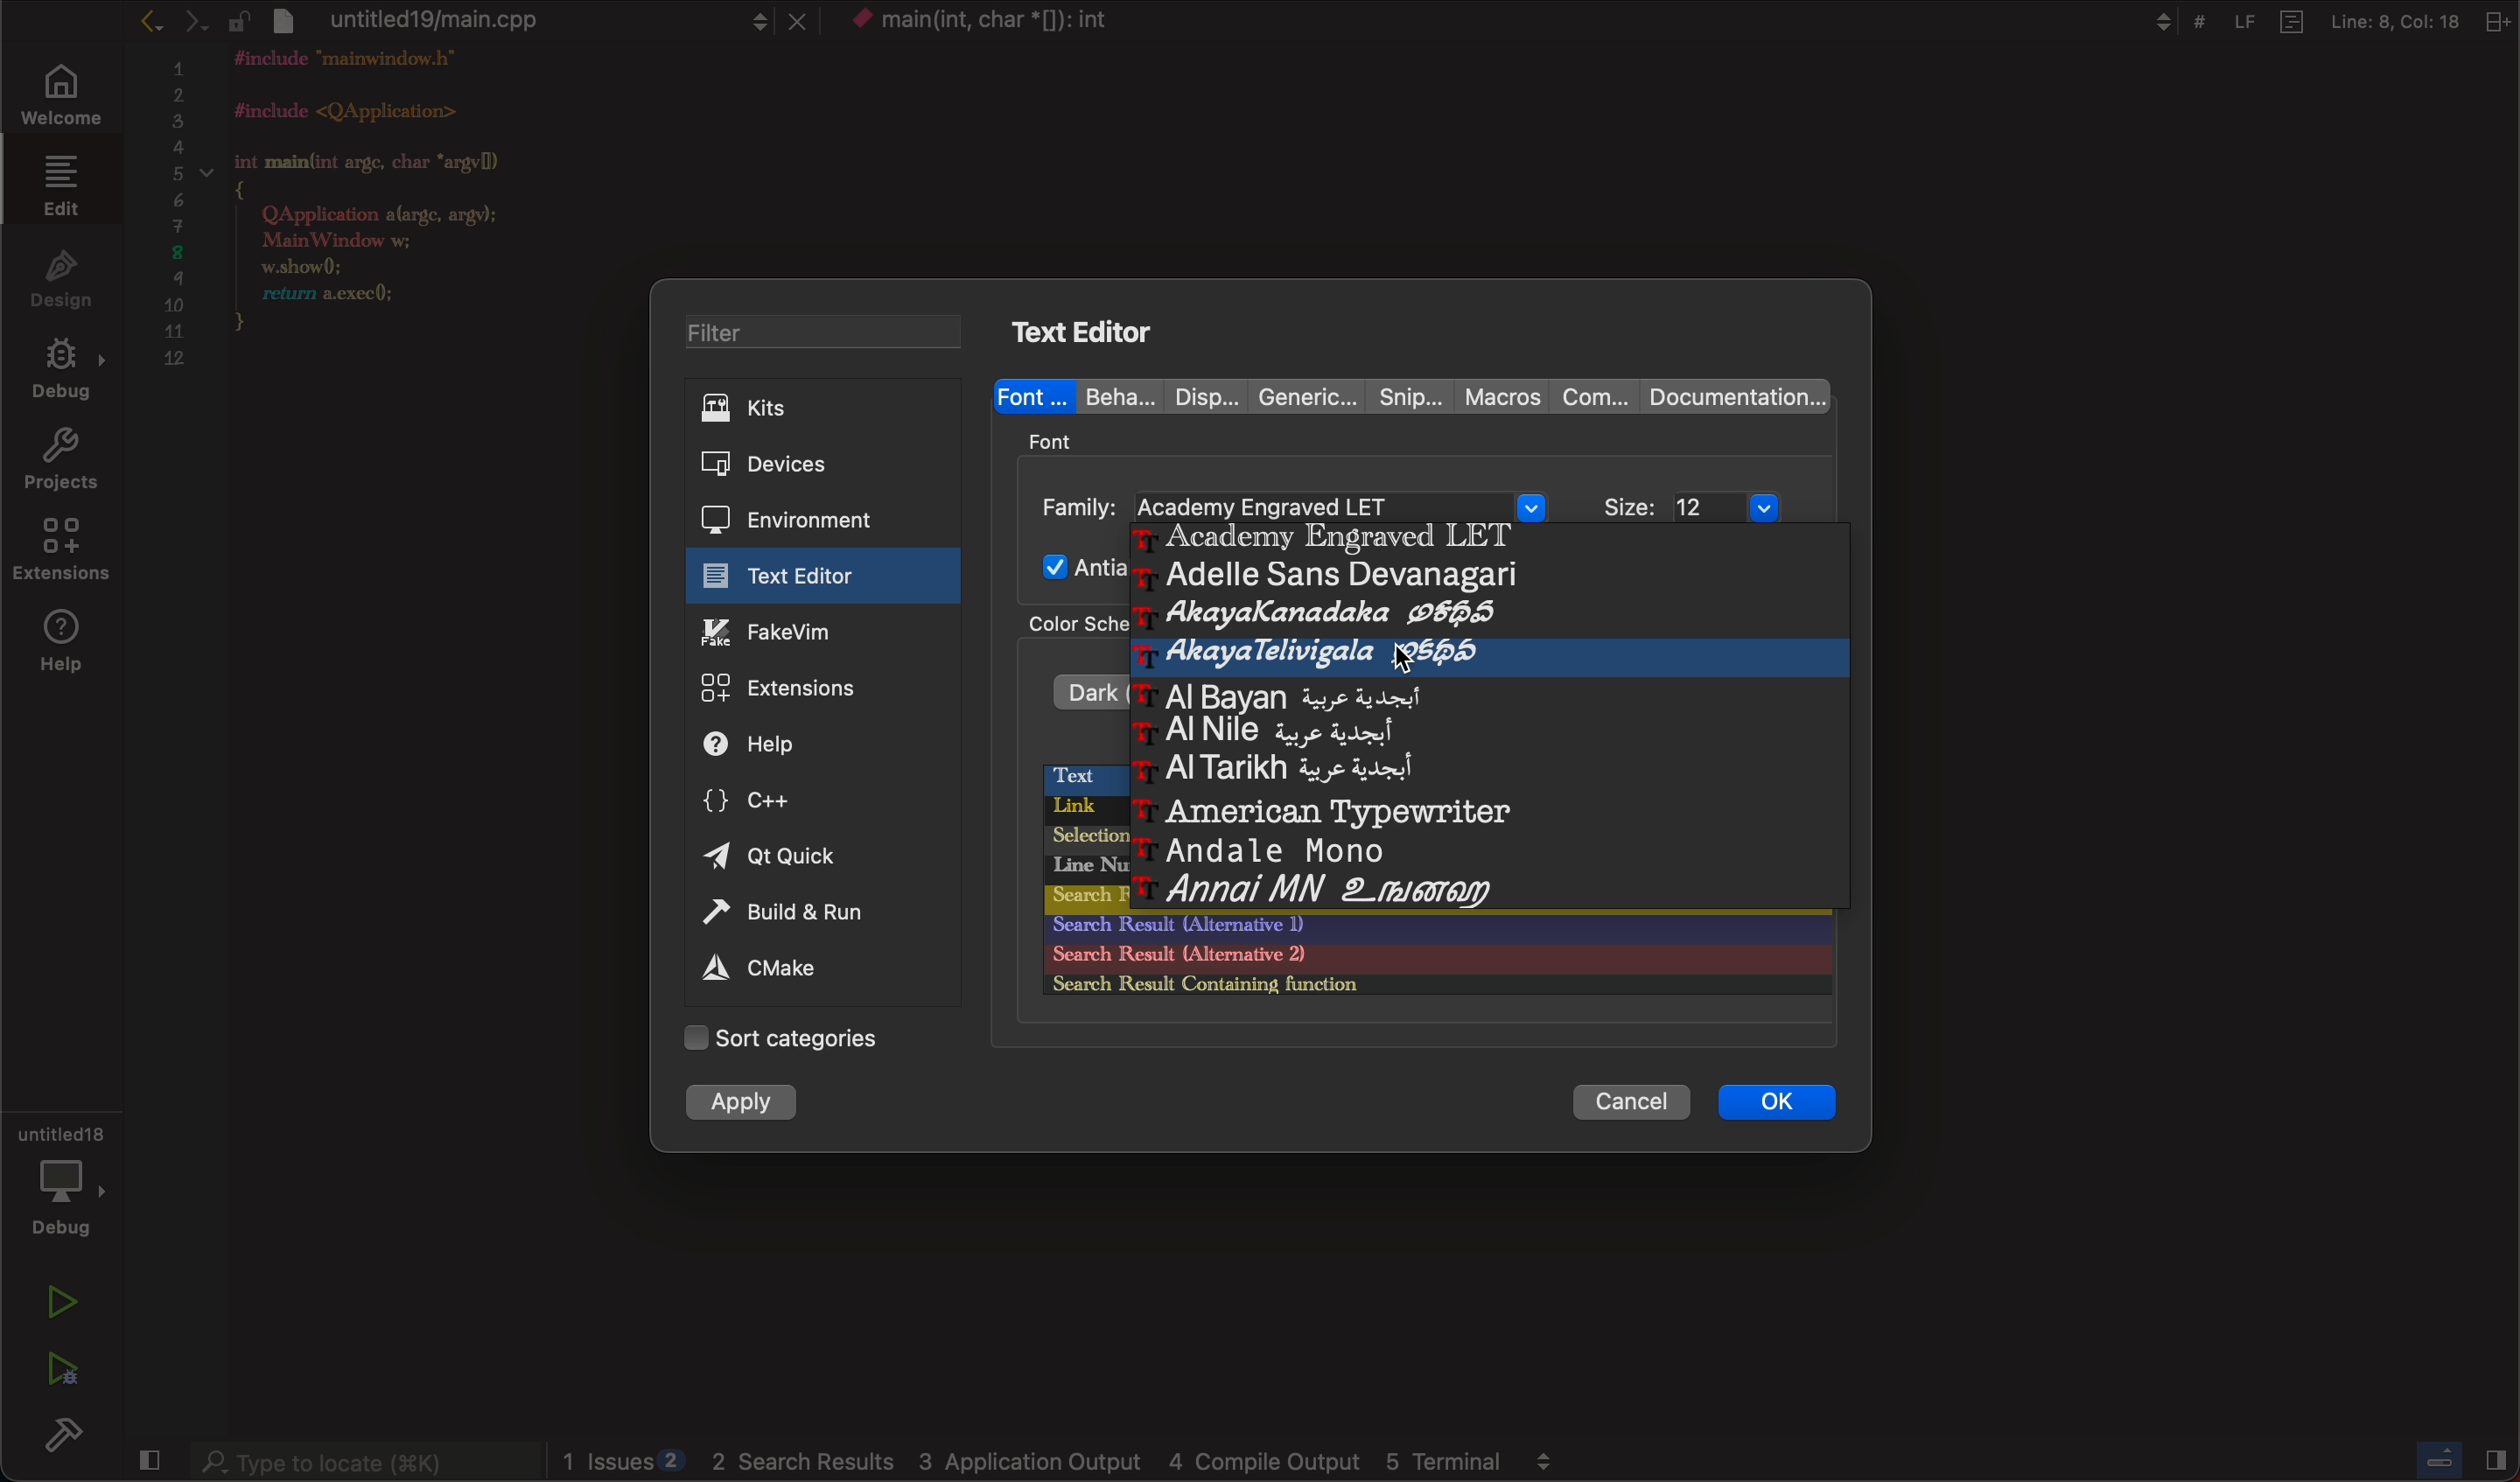  What do you see at coordinates (60, 189) in the screenshot?
I see `edit` at bounding box center [60, 189].